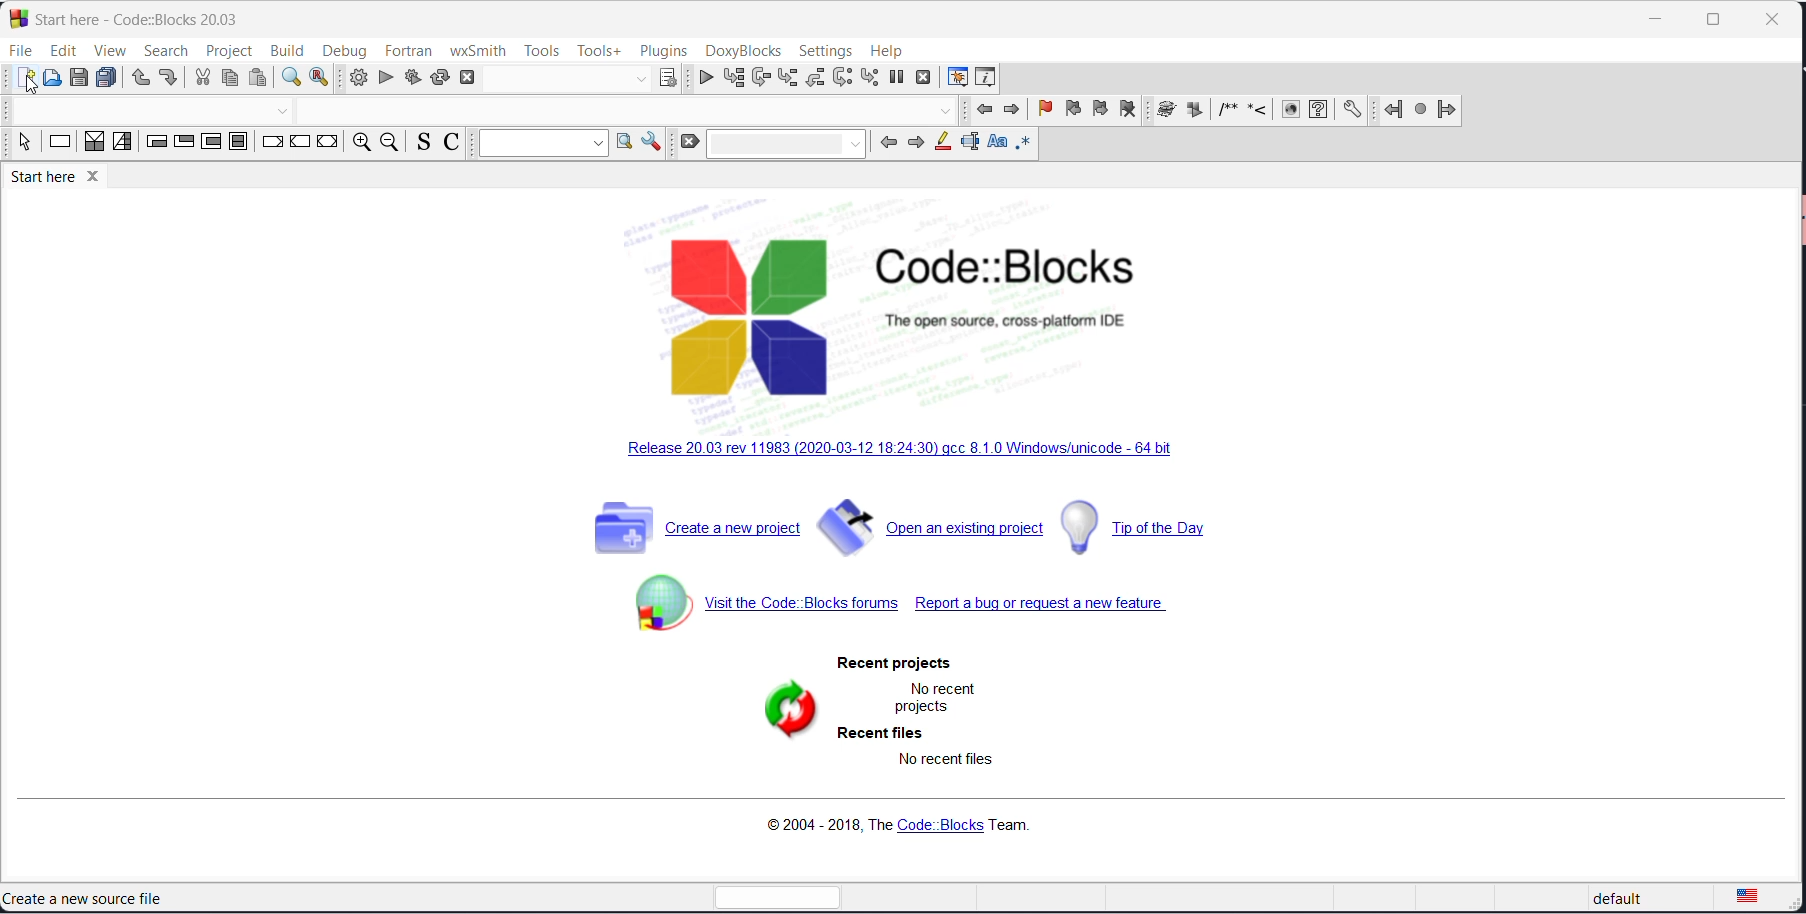  What do you see at coordinates (1259, 112) in the screenshot?
I see `Insert line` at bounding box center [1259, 112].